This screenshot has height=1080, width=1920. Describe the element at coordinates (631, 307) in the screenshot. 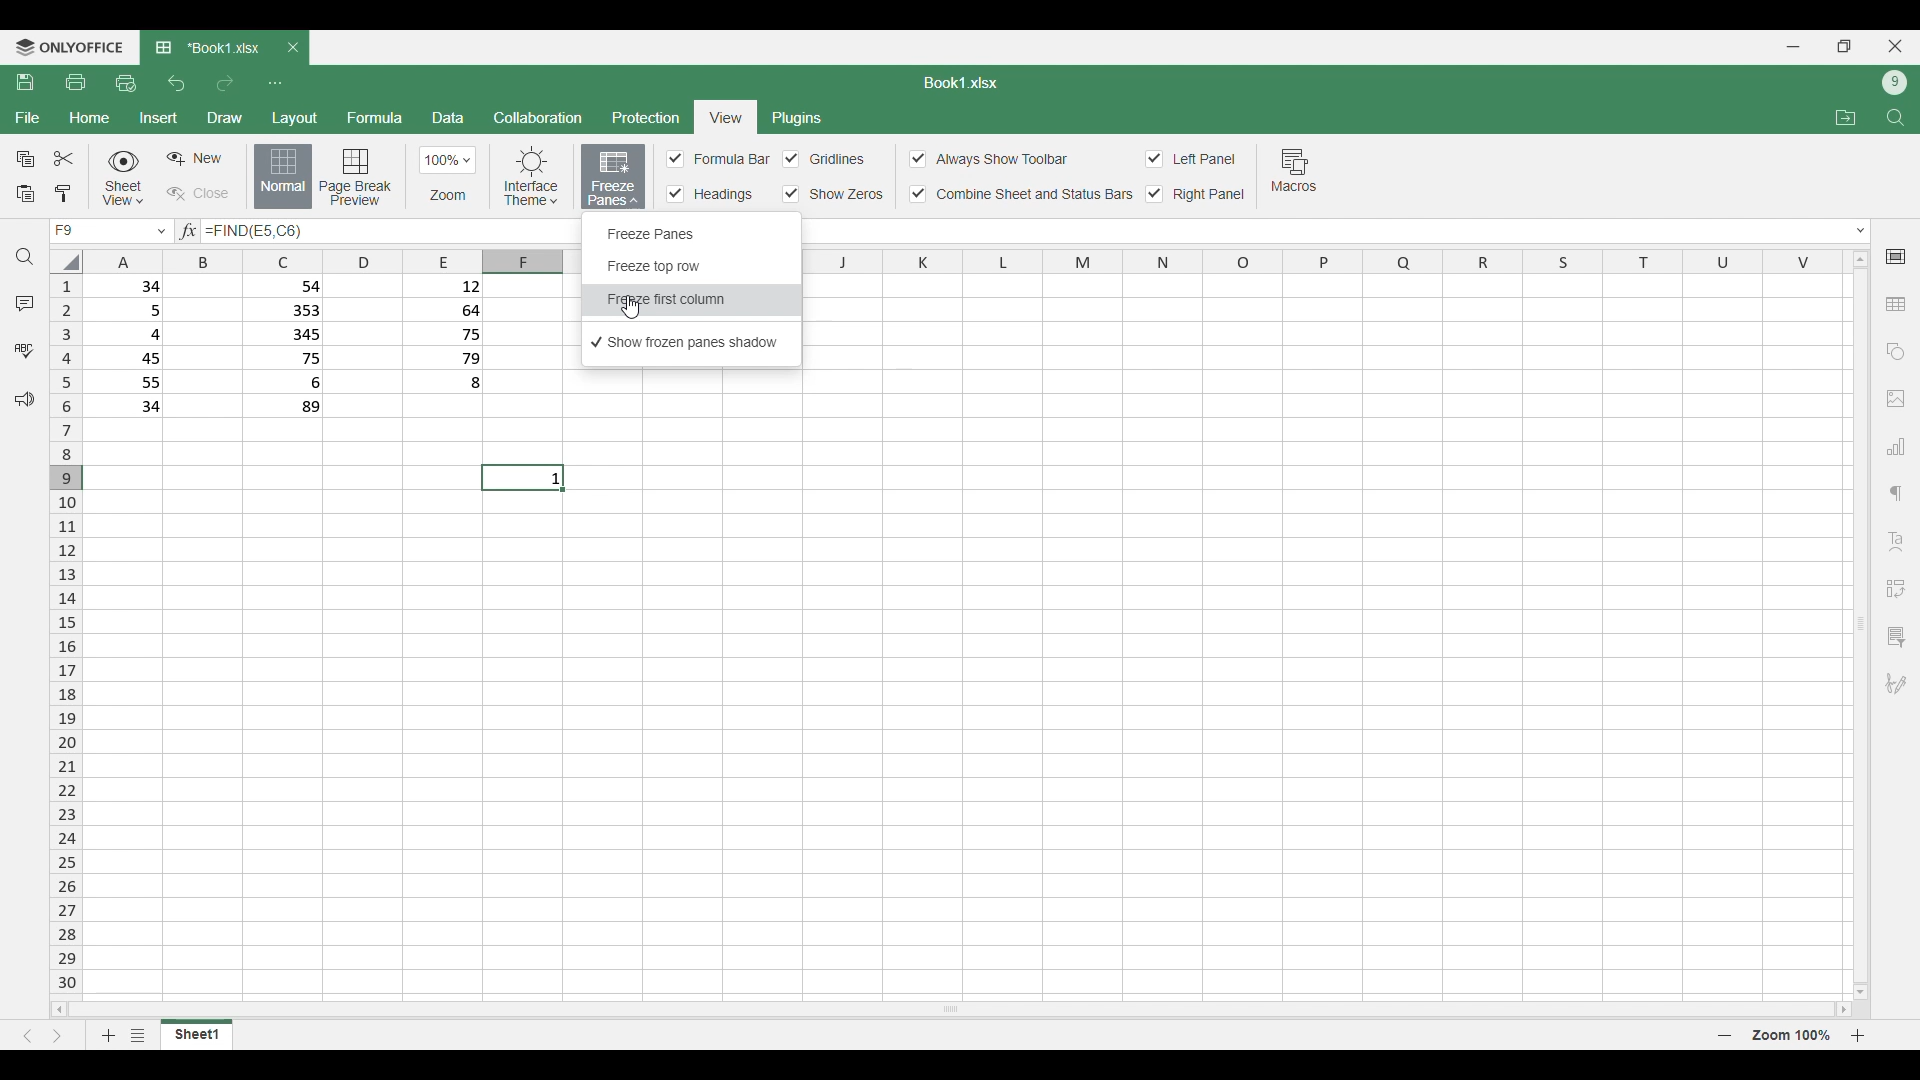

I see `Cursor` at that location.